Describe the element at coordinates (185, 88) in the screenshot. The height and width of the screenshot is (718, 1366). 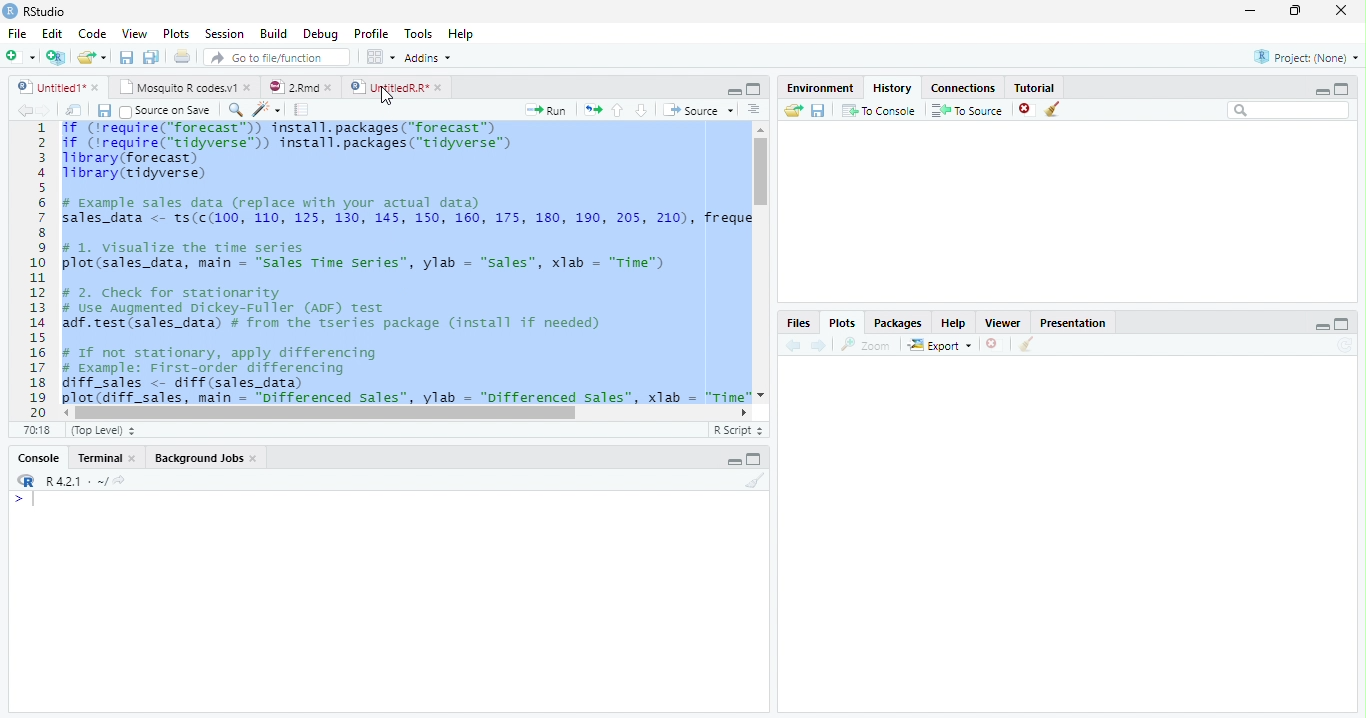
I see `Mosquito R Codes.v1` at that location.